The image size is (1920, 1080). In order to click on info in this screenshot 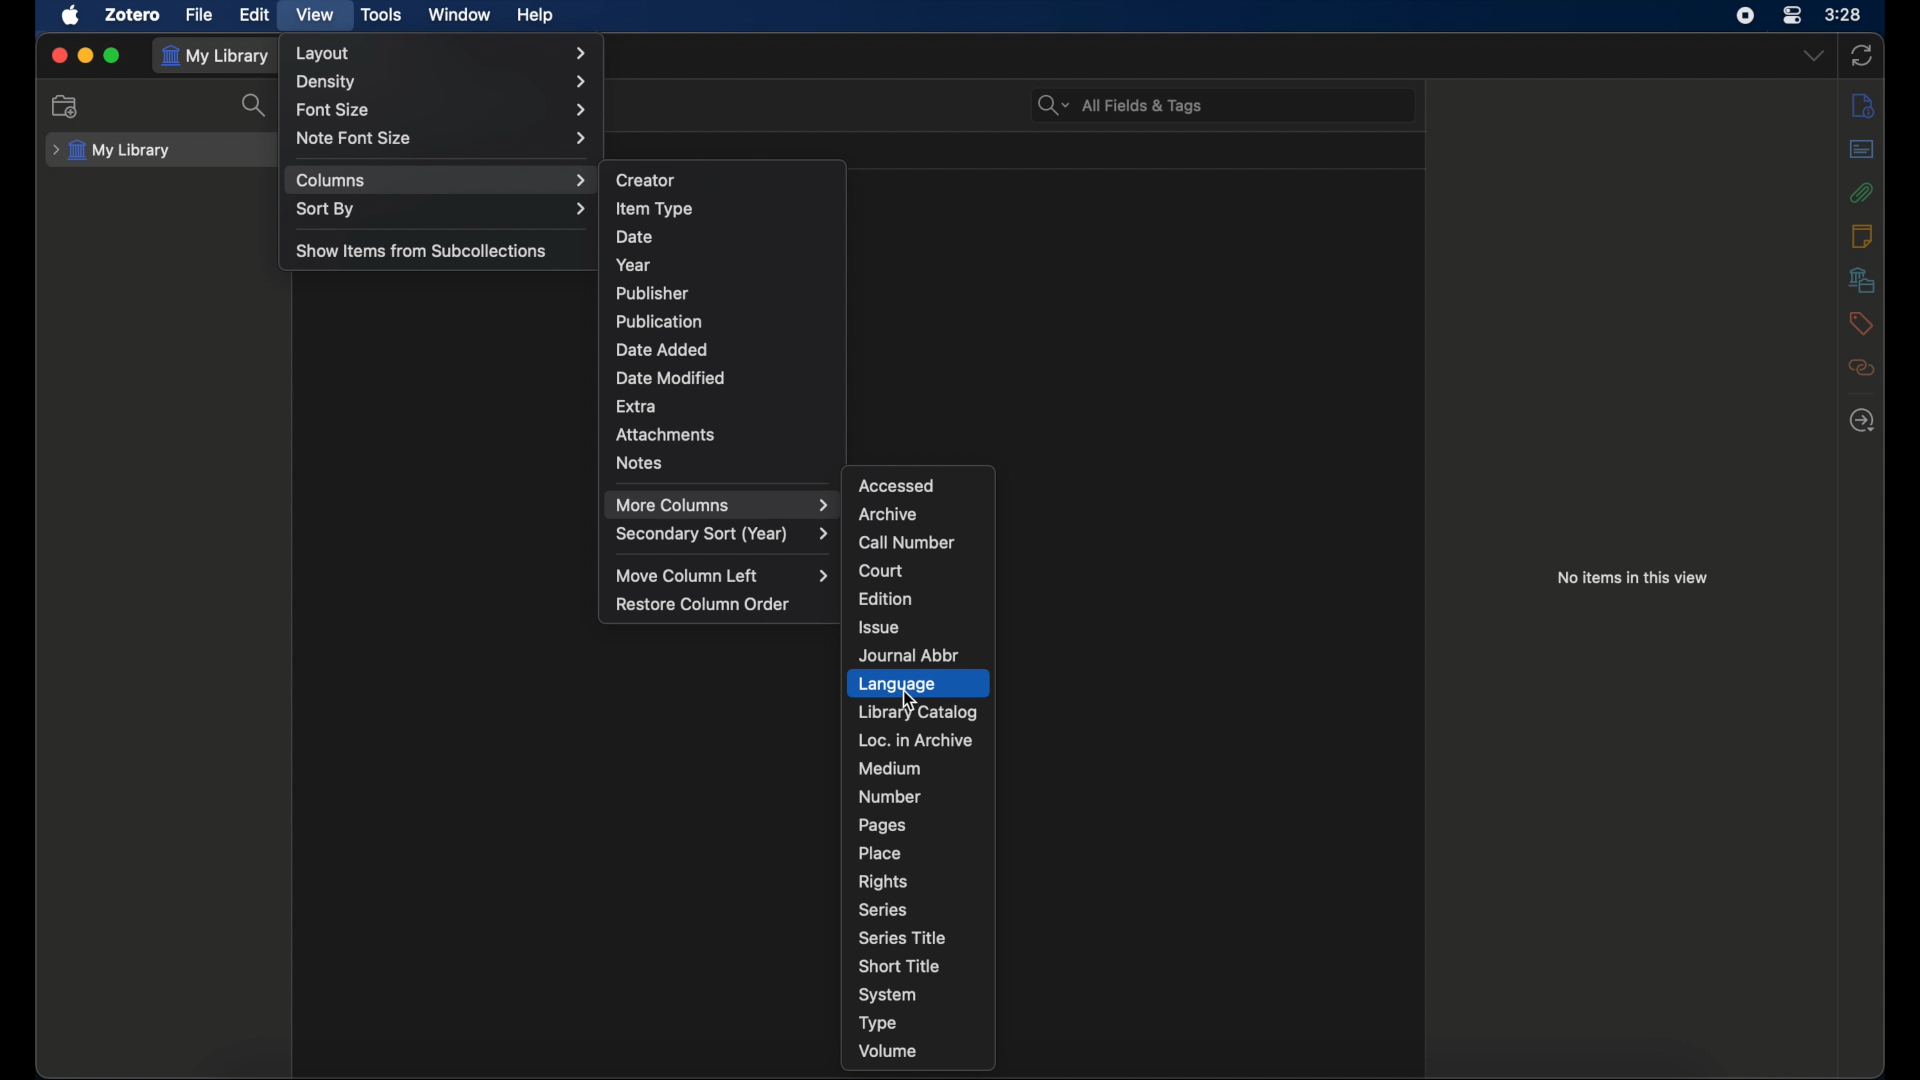, I will do `click(1862, 235)`.